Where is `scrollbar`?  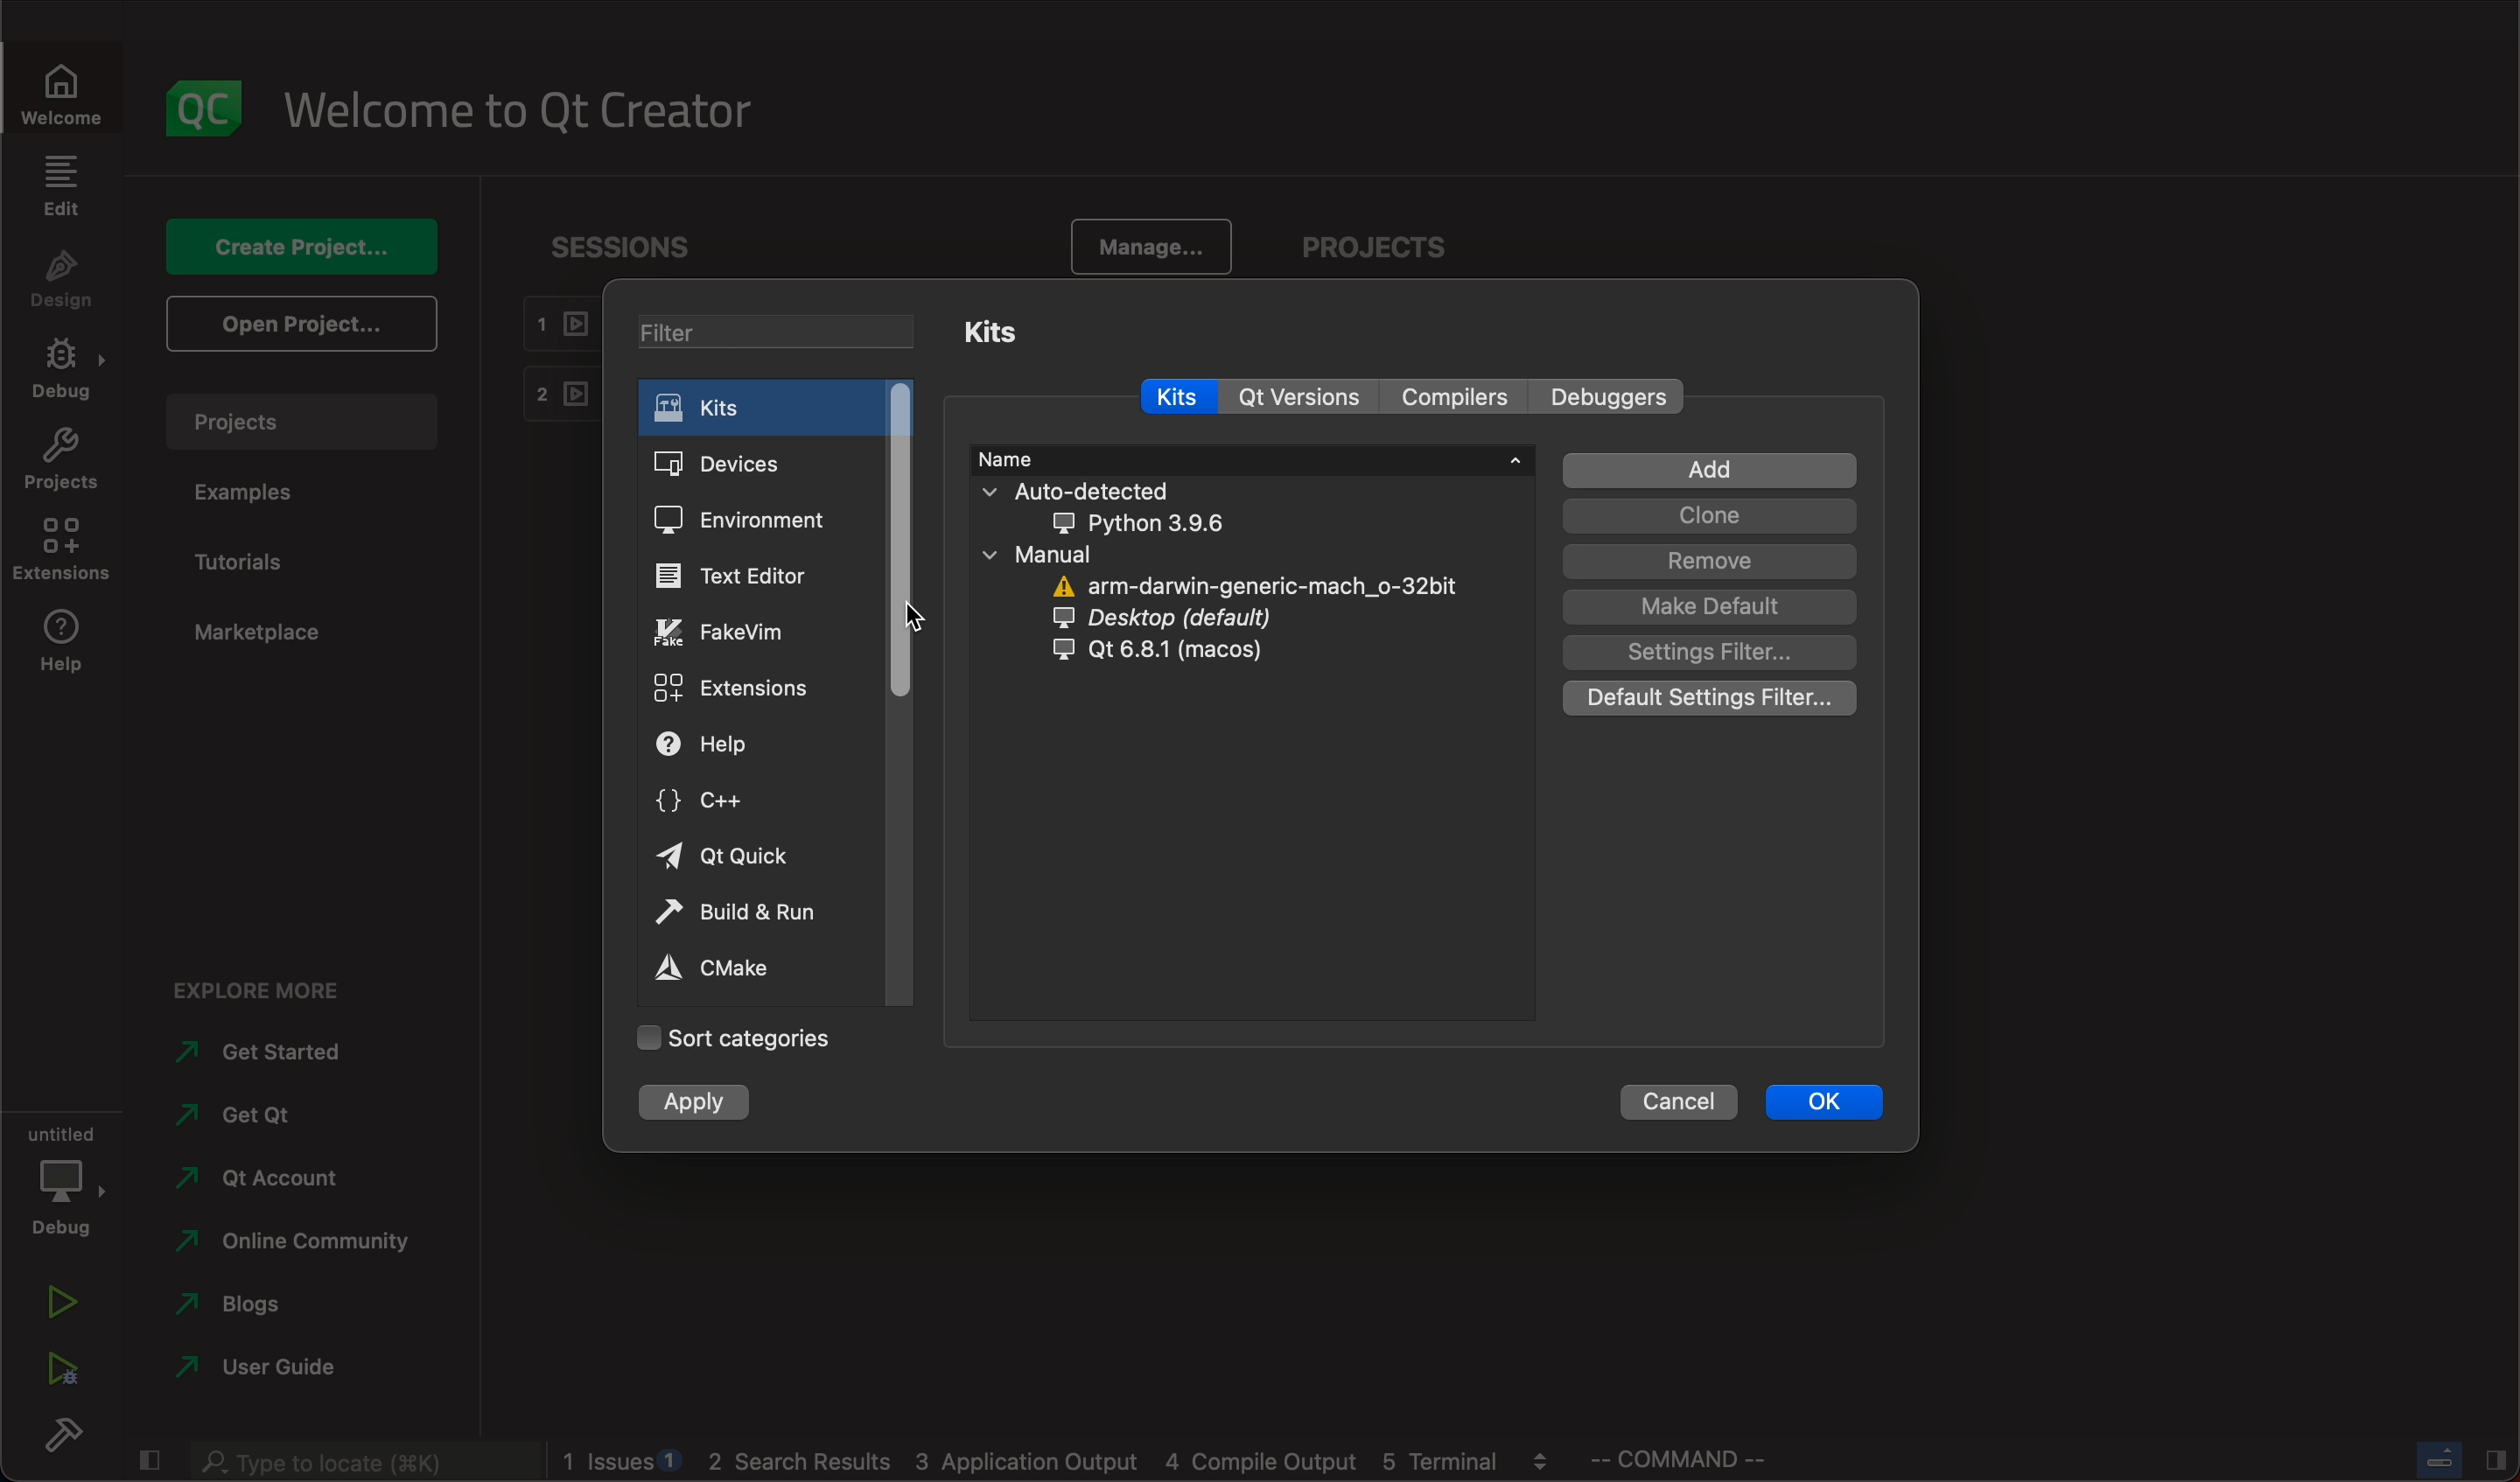 scrollbar is located at coordinates (902, 695).